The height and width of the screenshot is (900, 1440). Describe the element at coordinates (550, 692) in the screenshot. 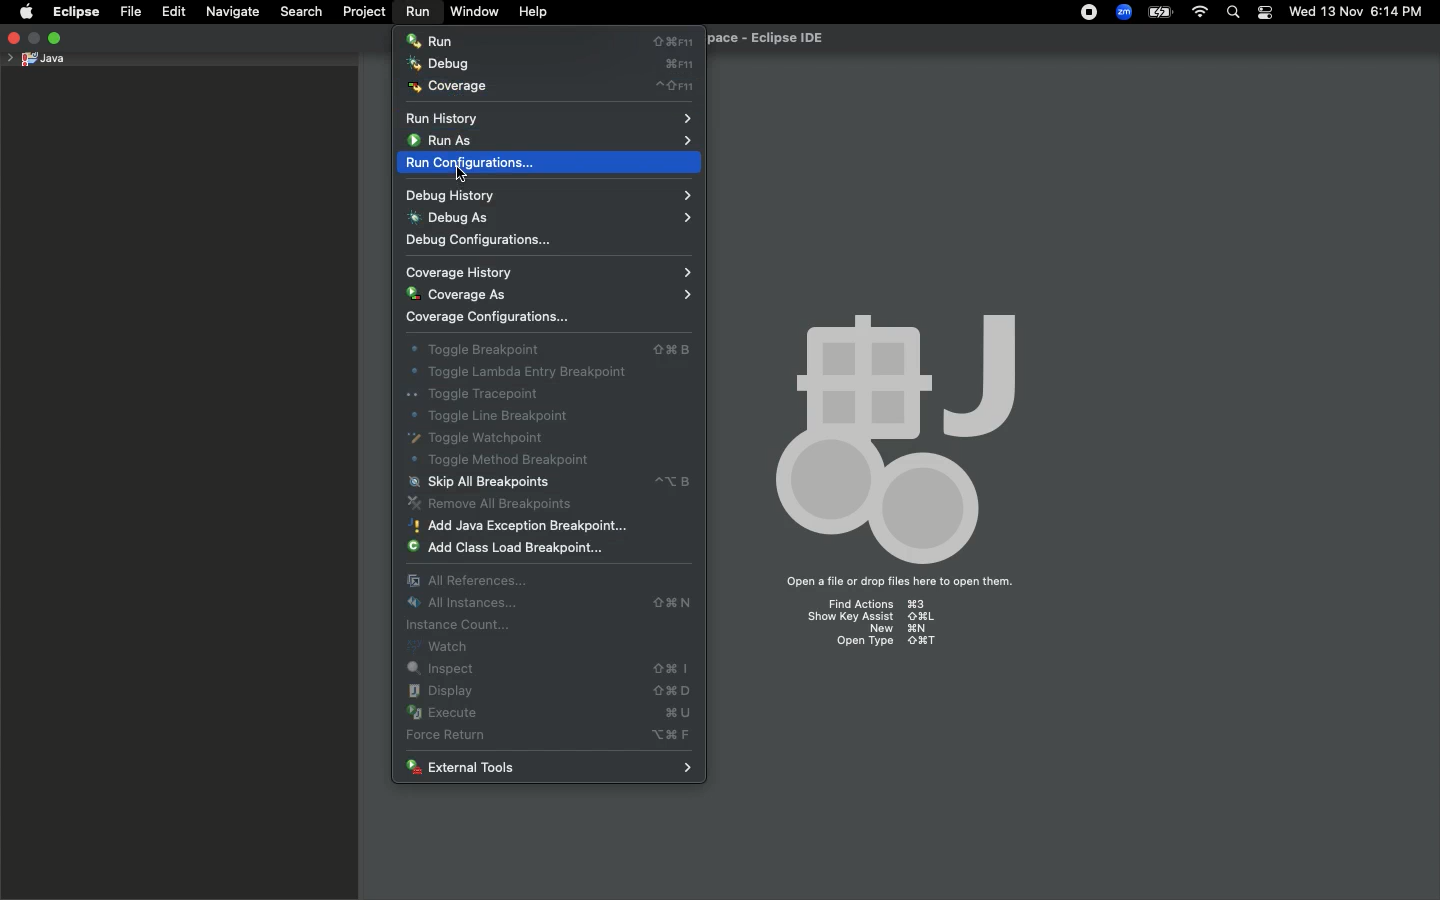

I see `Display` at that location.